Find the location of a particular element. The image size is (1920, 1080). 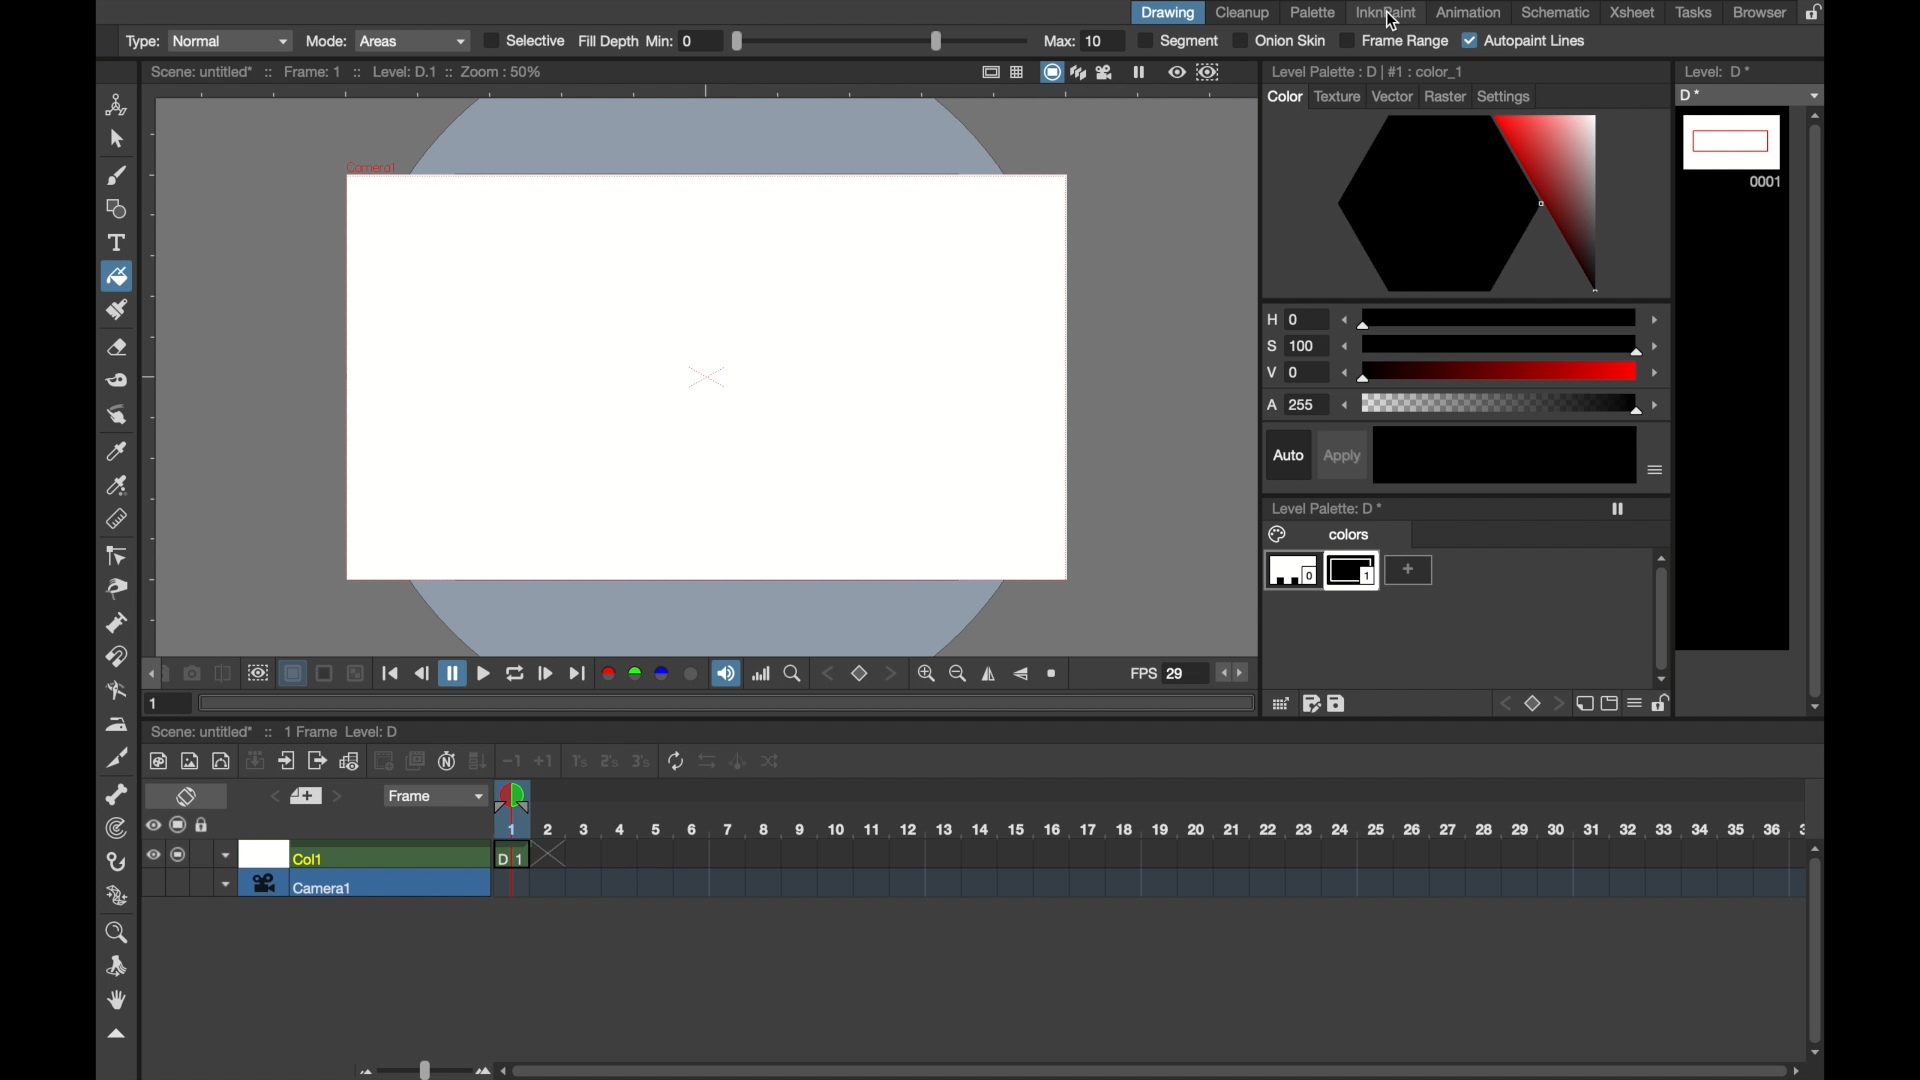

level is located at coordinates (1290, 572).